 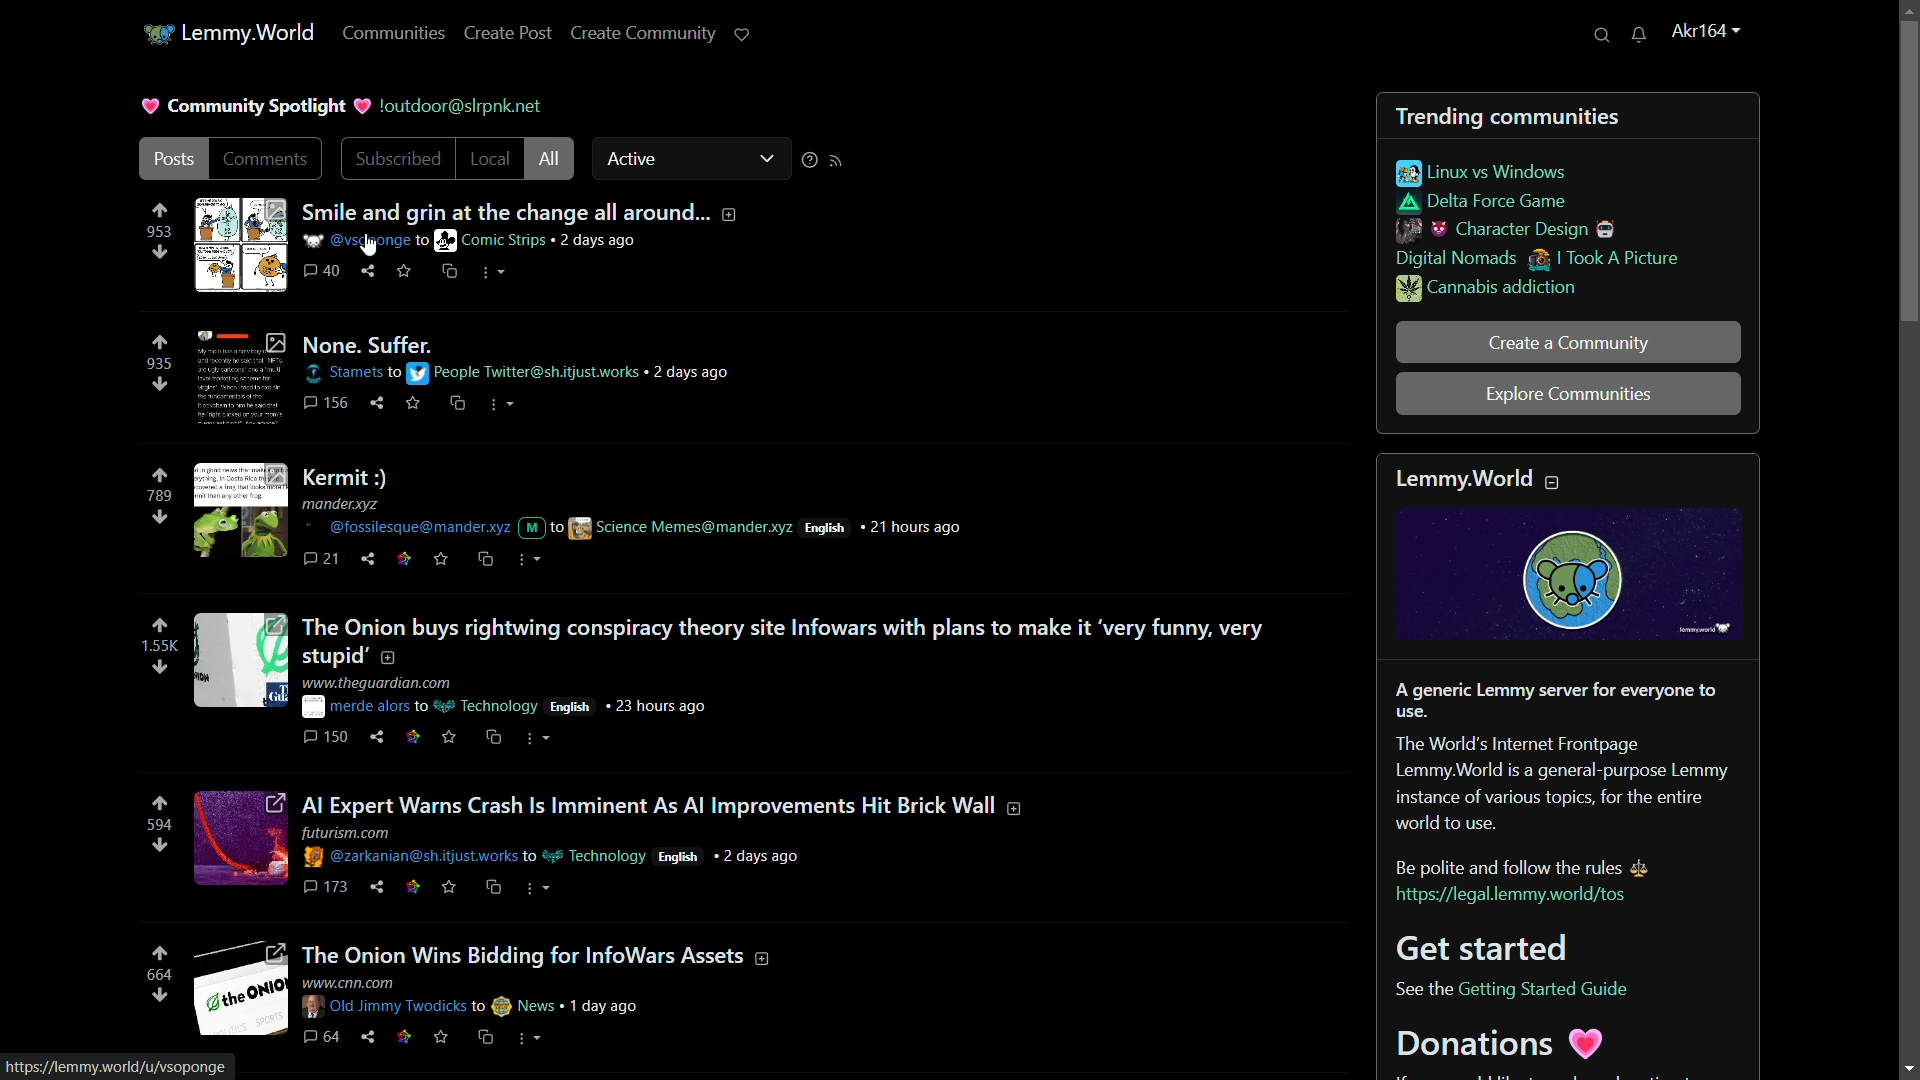 I want to click on post details, so click(x=515, y=696).